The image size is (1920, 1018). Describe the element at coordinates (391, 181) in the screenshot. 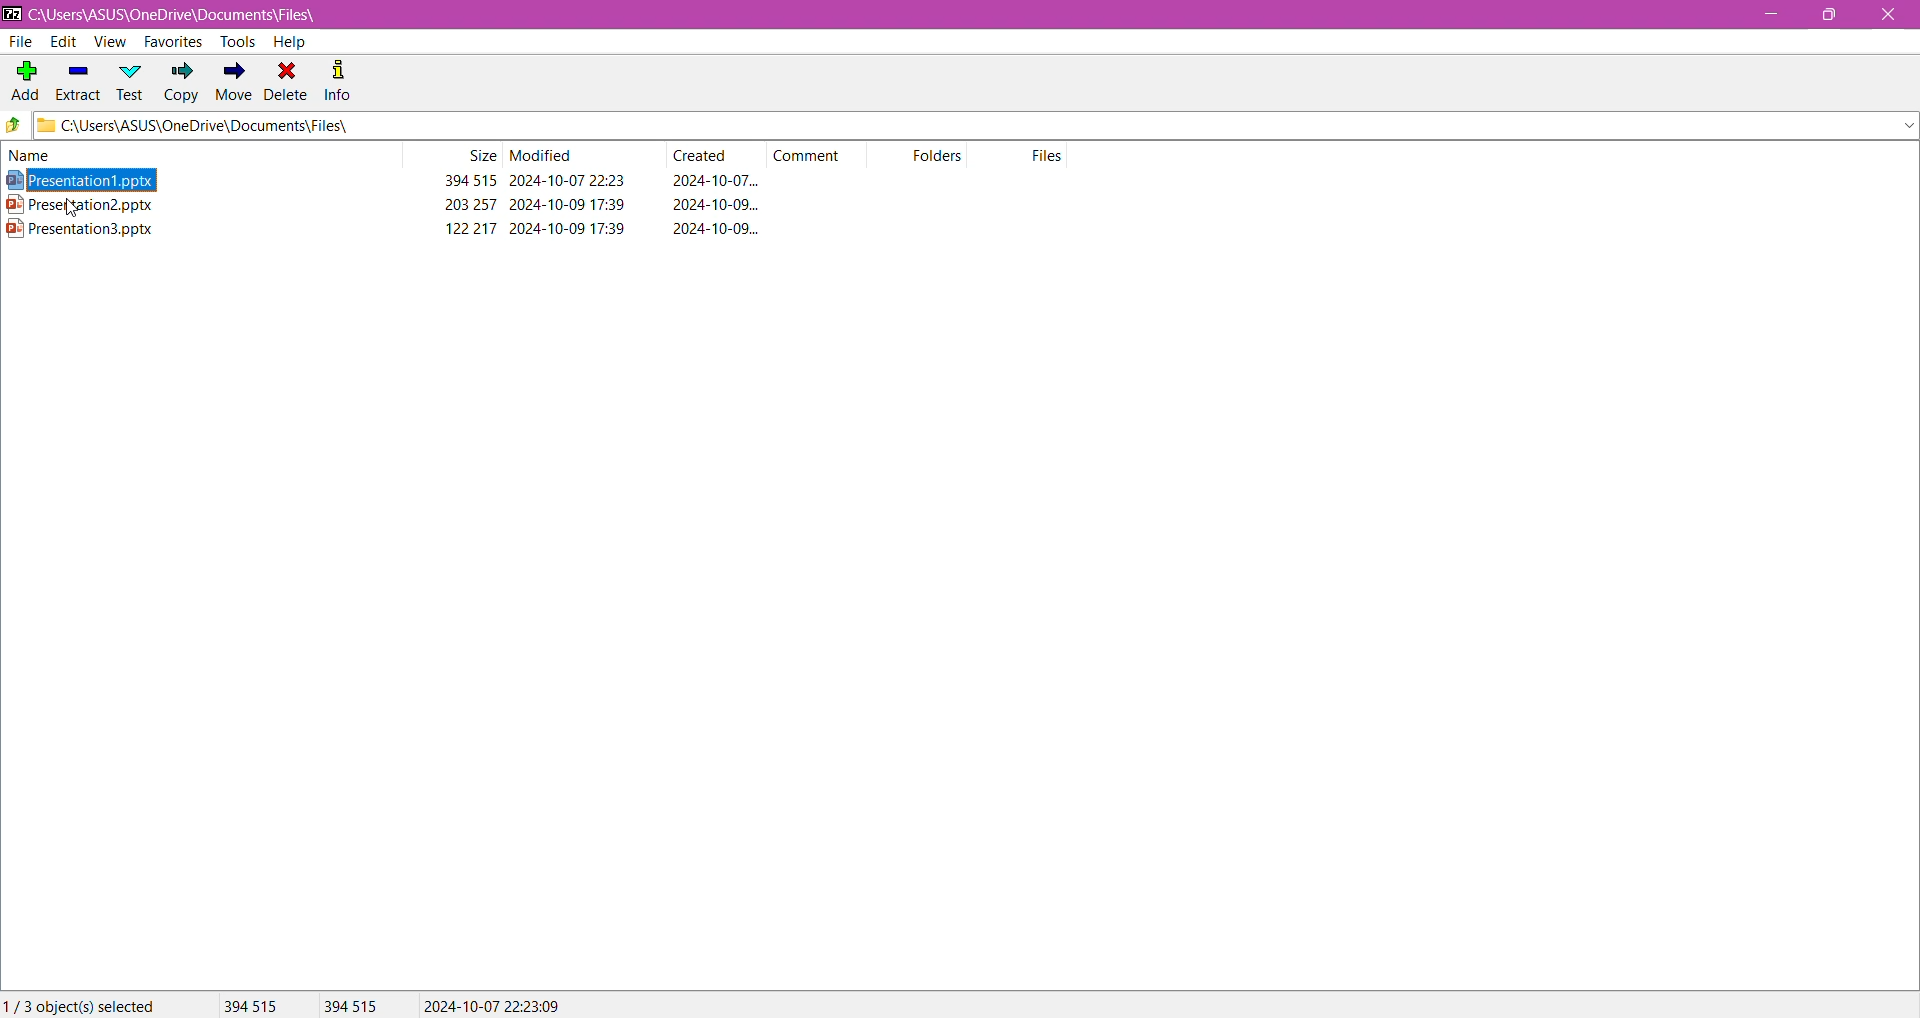

I see `Presentation1.pptx 394 515 2024-10-07 22:23 2024-10-07...` at that location.